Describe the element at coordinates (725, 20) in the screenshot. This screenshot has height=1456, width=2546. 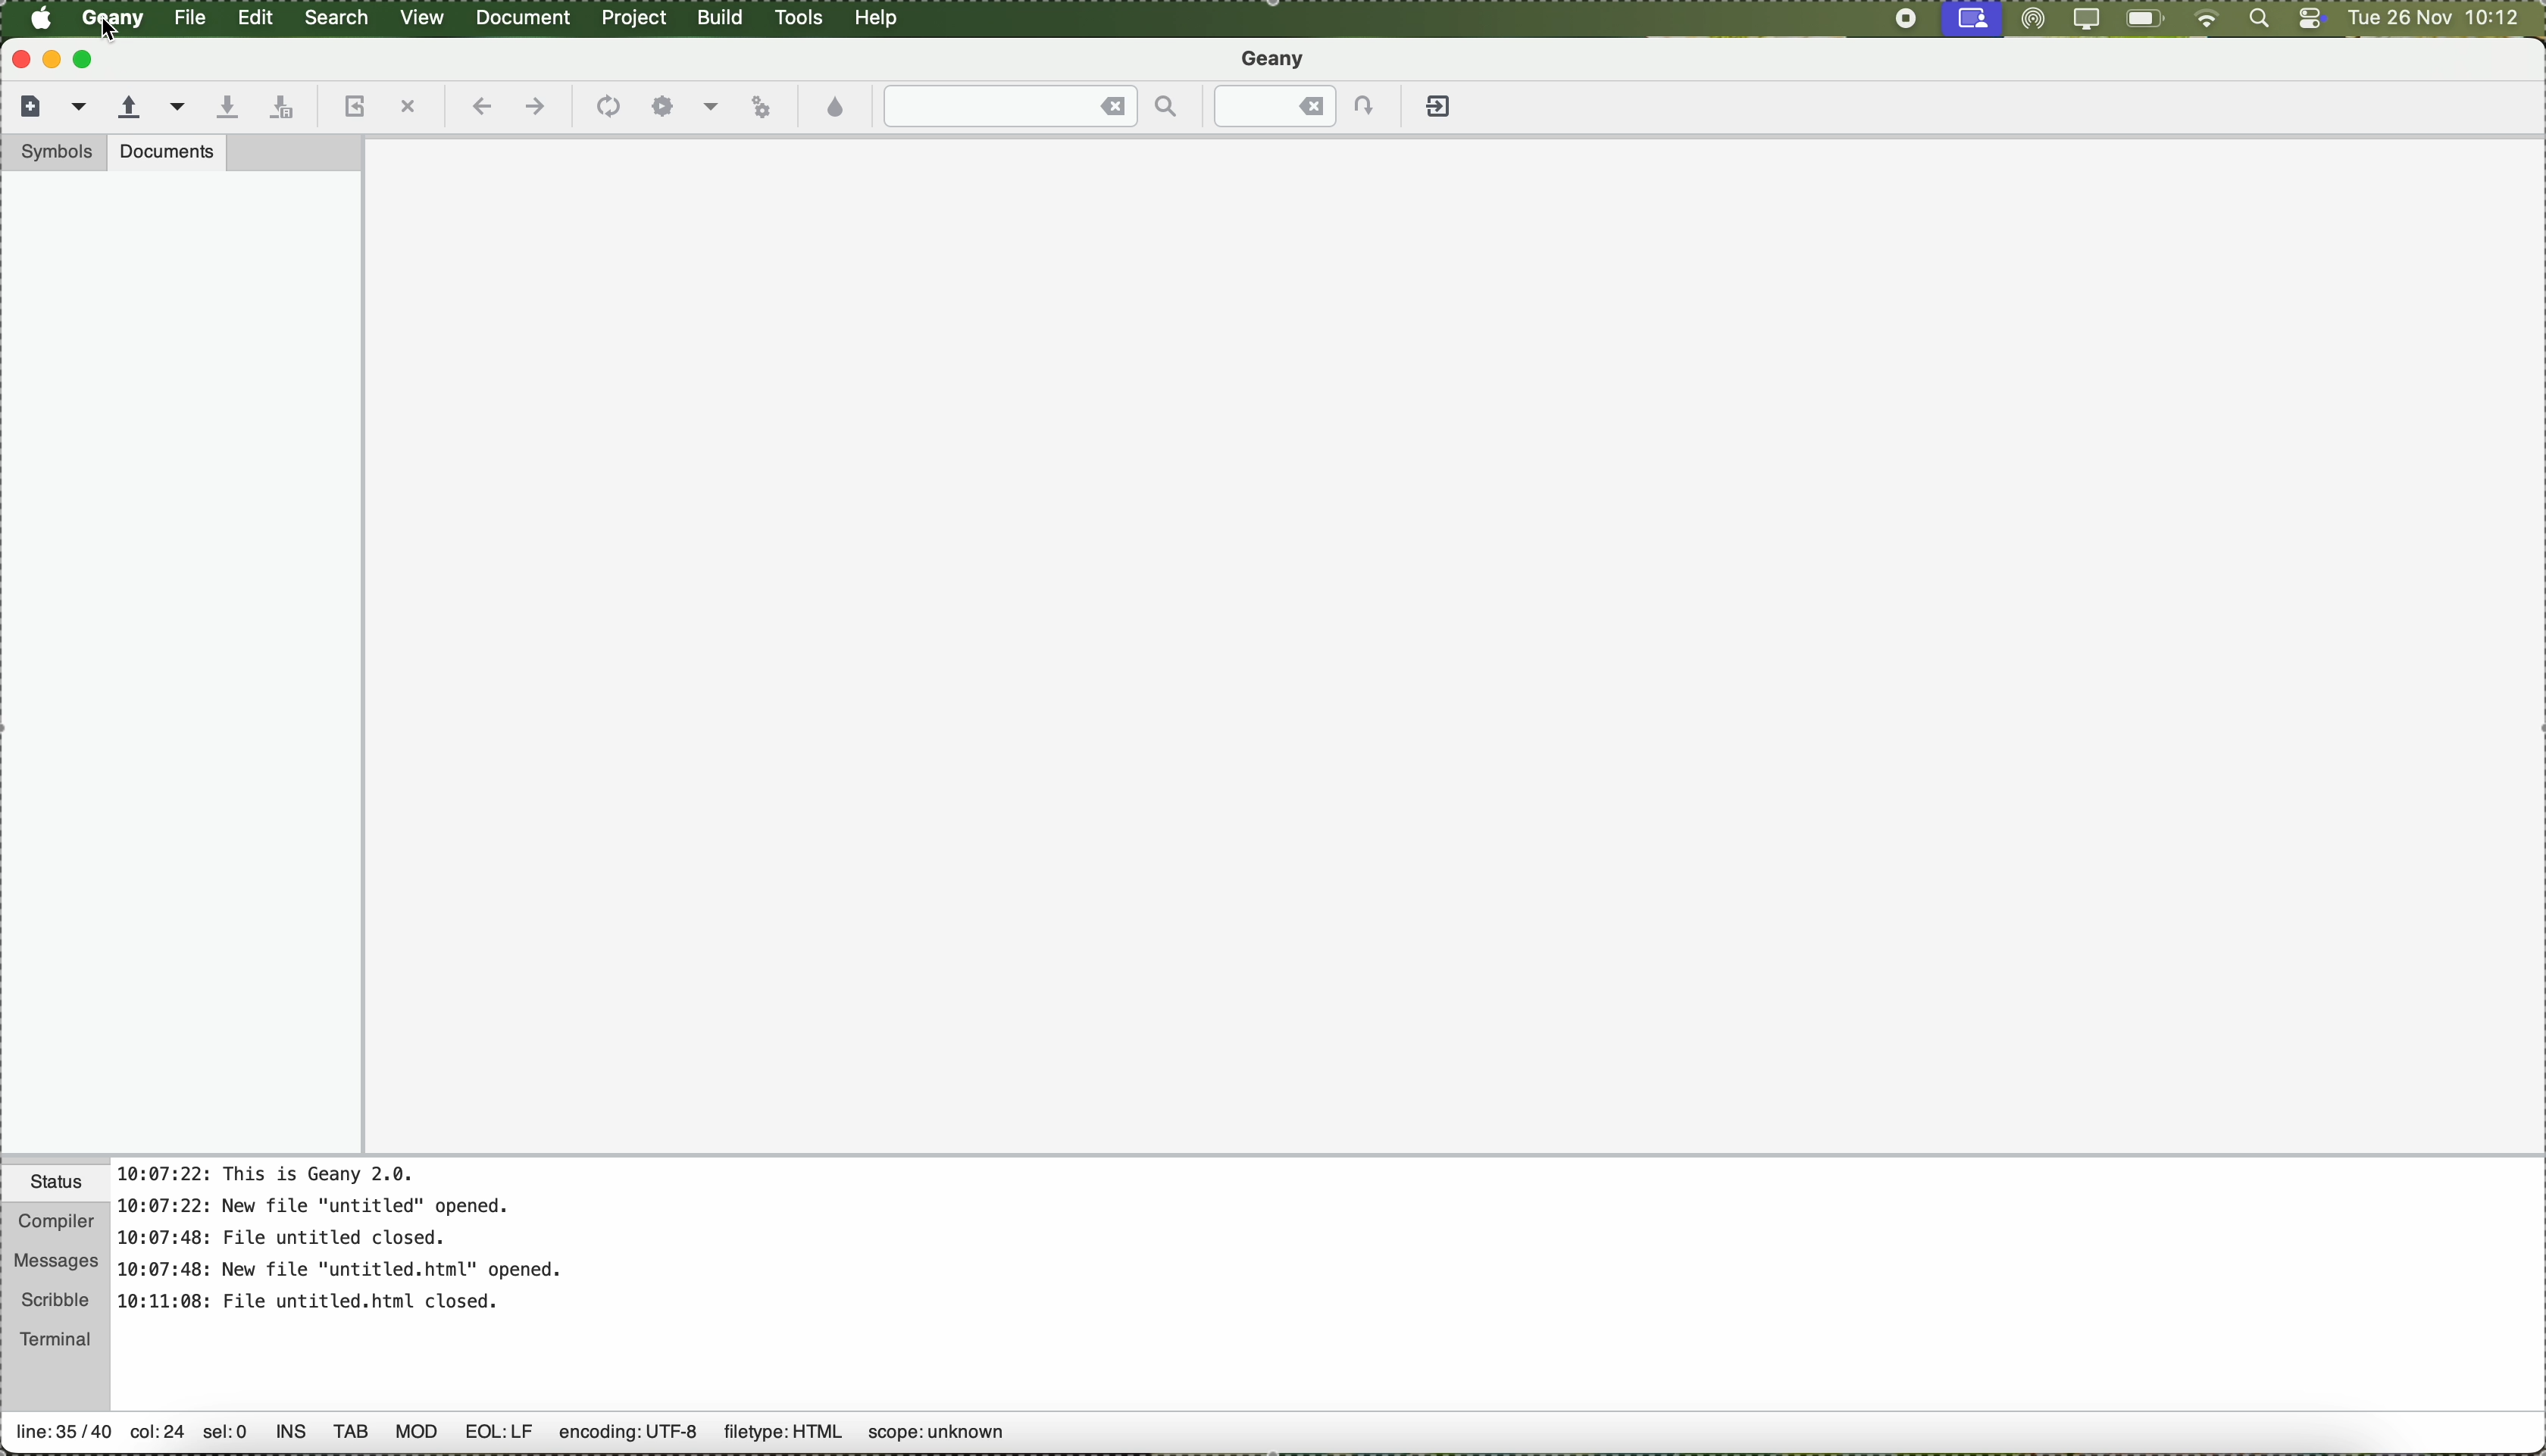
I see `build` at that location.